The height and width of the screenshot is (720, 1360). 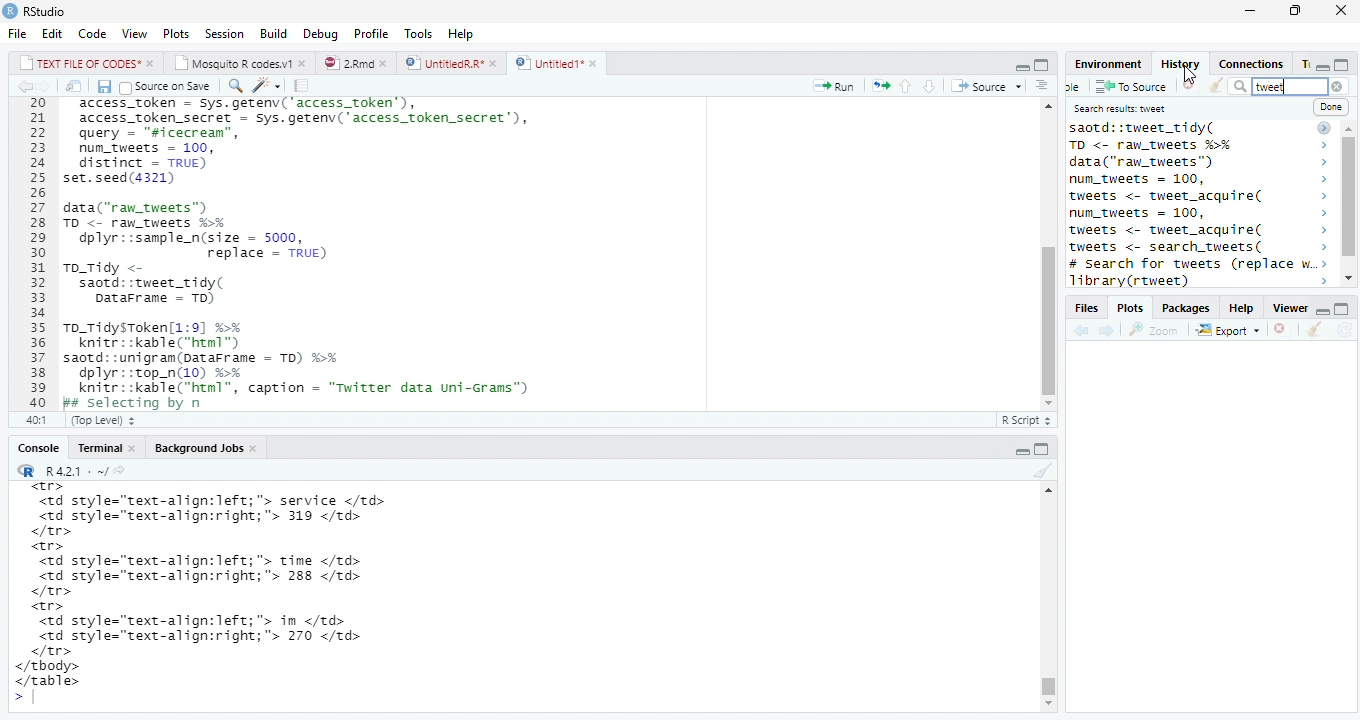 I want to click on , Plots, so click(x=1130, y=308).